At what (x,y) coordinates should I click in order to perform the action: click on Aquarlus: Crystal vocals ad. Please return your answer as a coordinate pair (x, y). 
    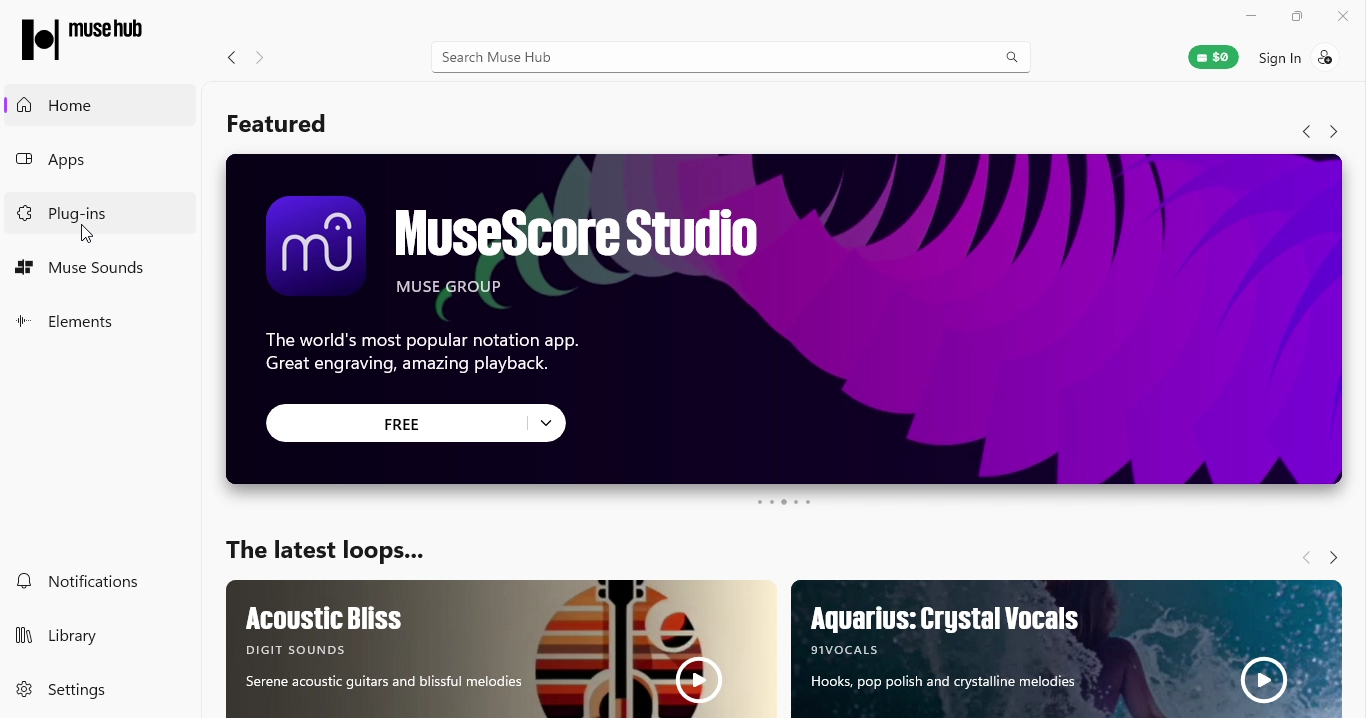
    Looking at the image, I should click on (1067, 650).